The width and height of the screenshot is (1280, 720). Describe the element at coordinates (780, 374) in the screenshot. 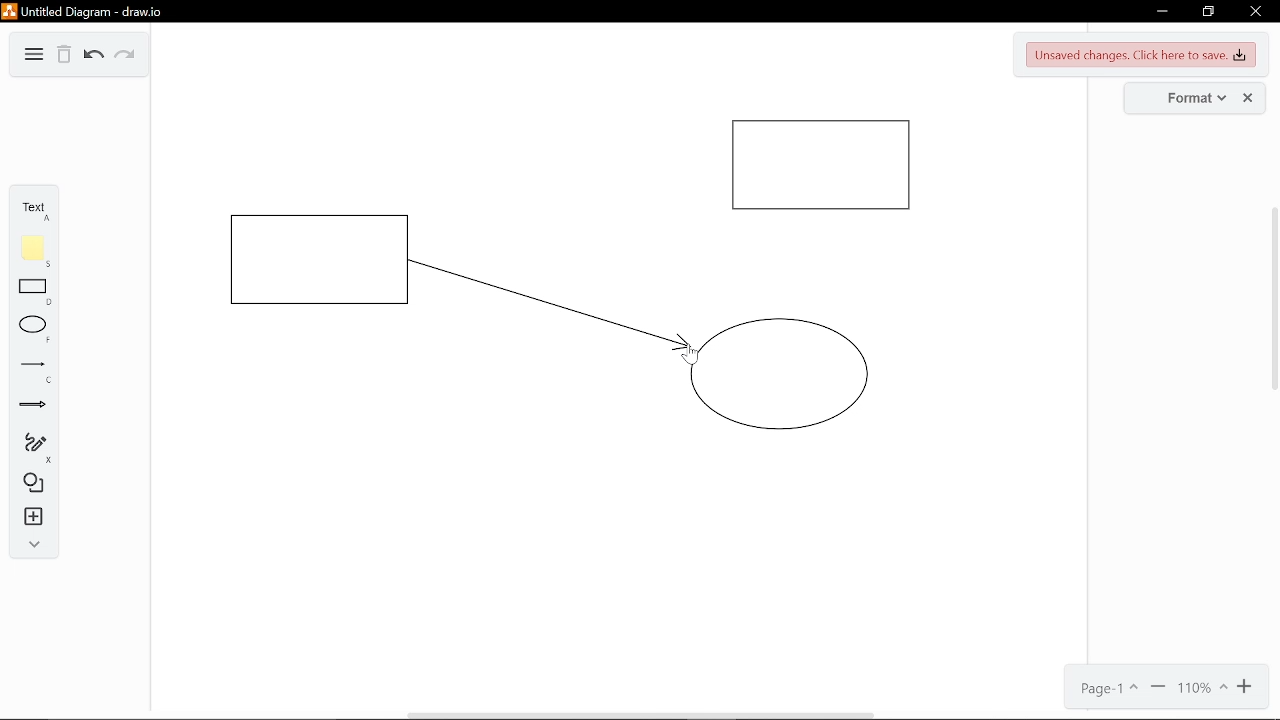

I see `circle` at that location.